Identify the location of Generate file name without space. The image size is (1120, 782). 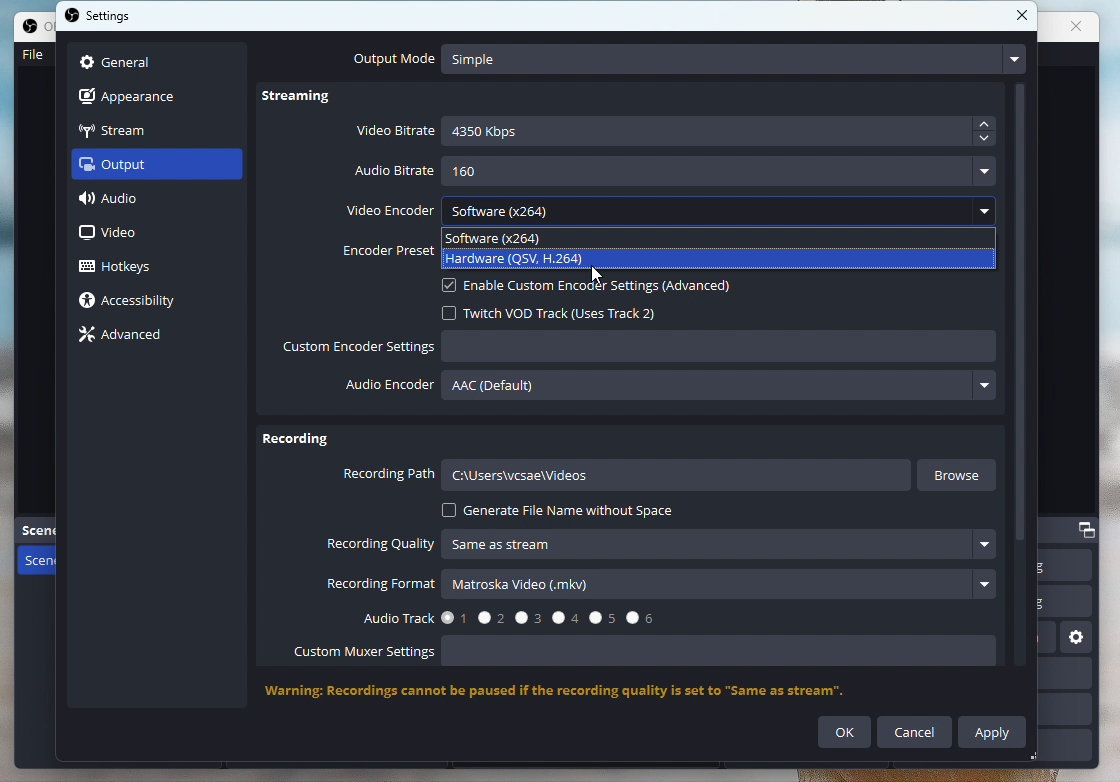
(560, 511).